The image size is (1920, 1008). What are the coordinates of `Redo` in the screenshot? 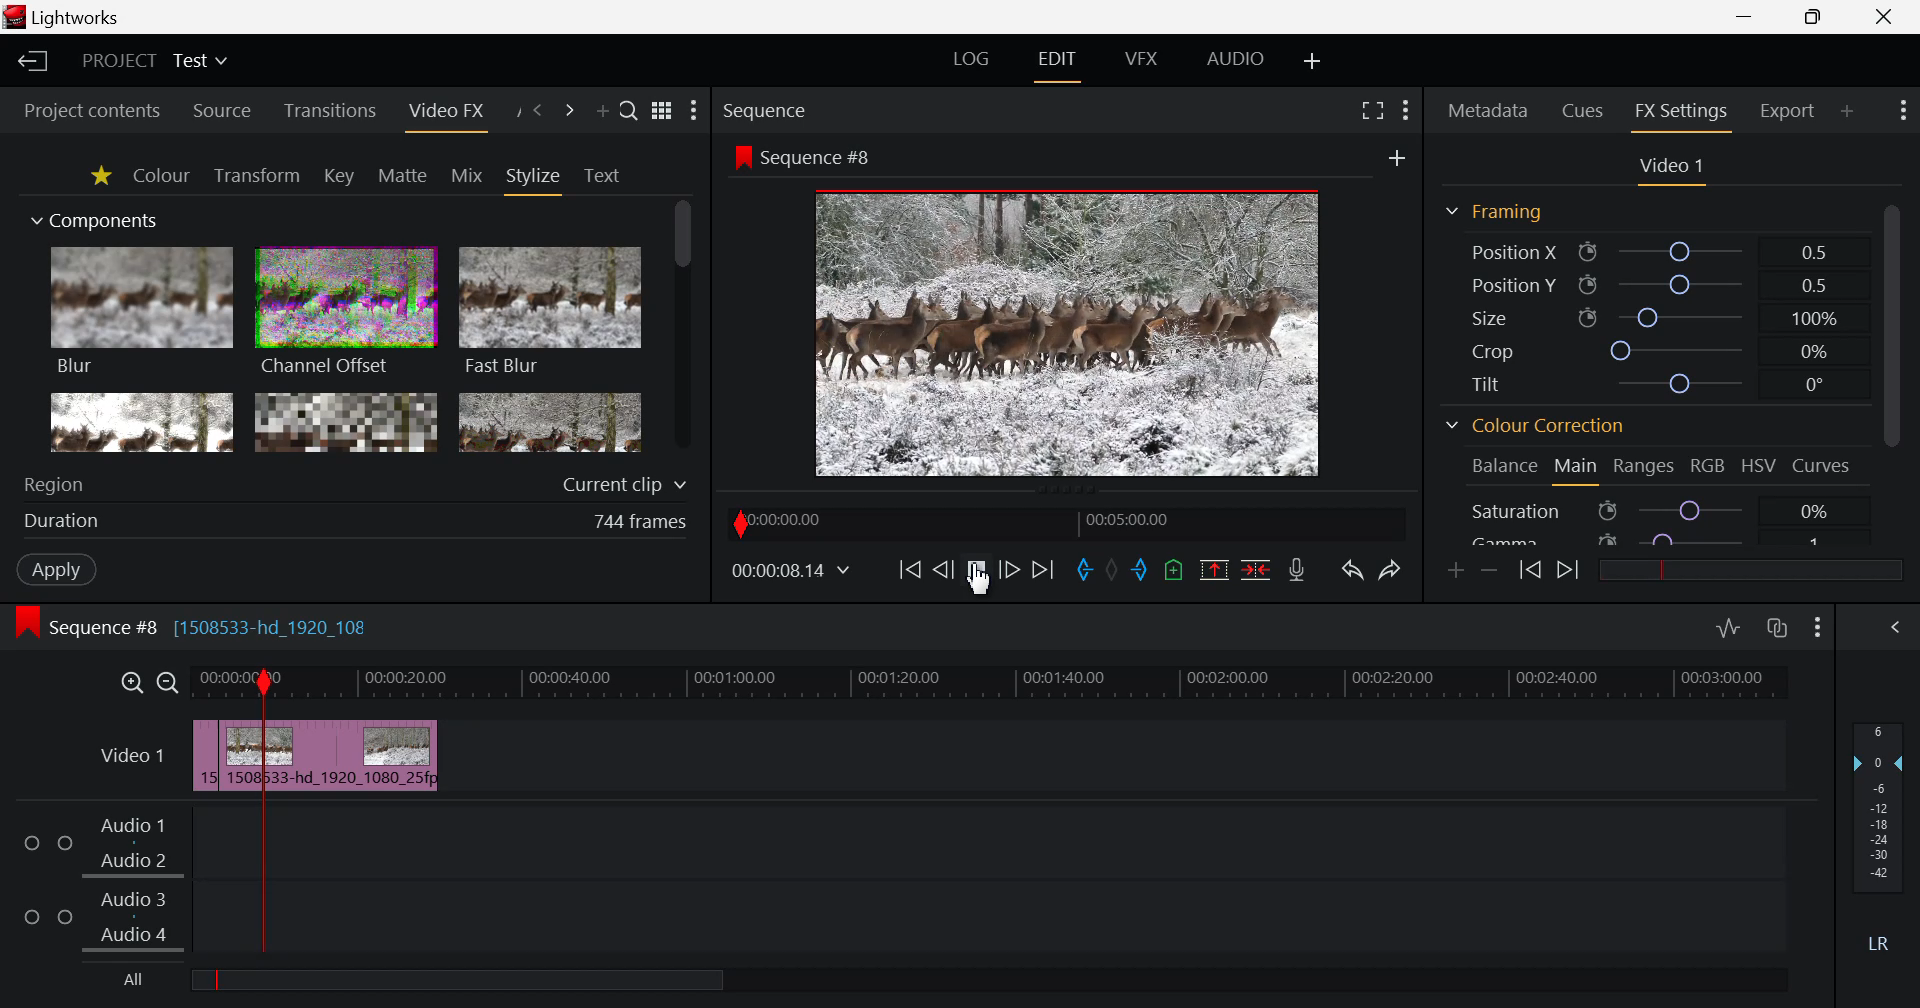 It's located at (1388, 572).